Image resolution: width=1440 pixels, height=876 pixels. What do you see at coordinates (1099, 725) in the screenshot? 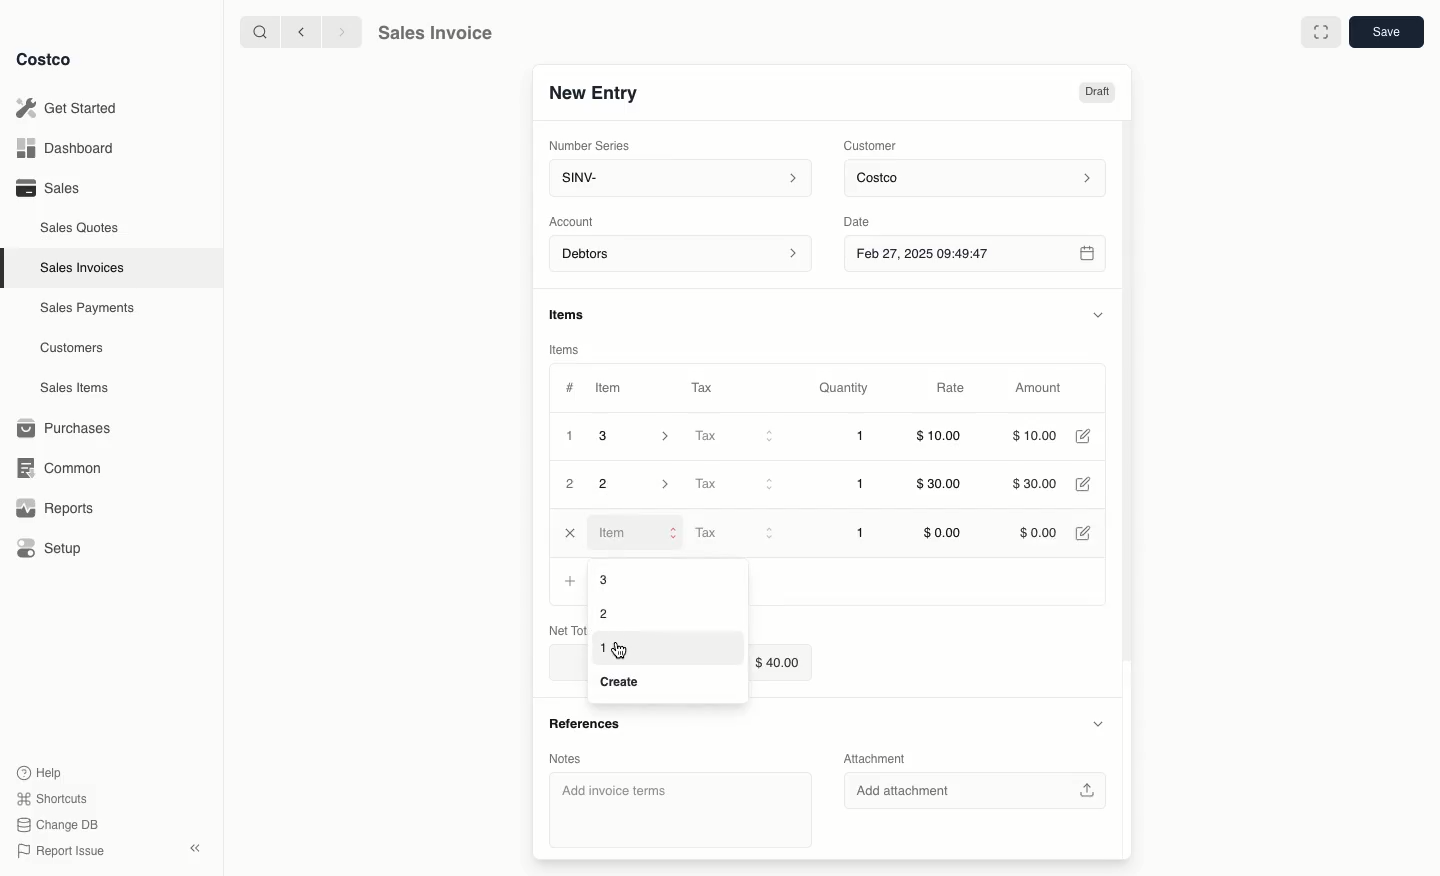
I see `Hide` at bounding box center [1099, 725].